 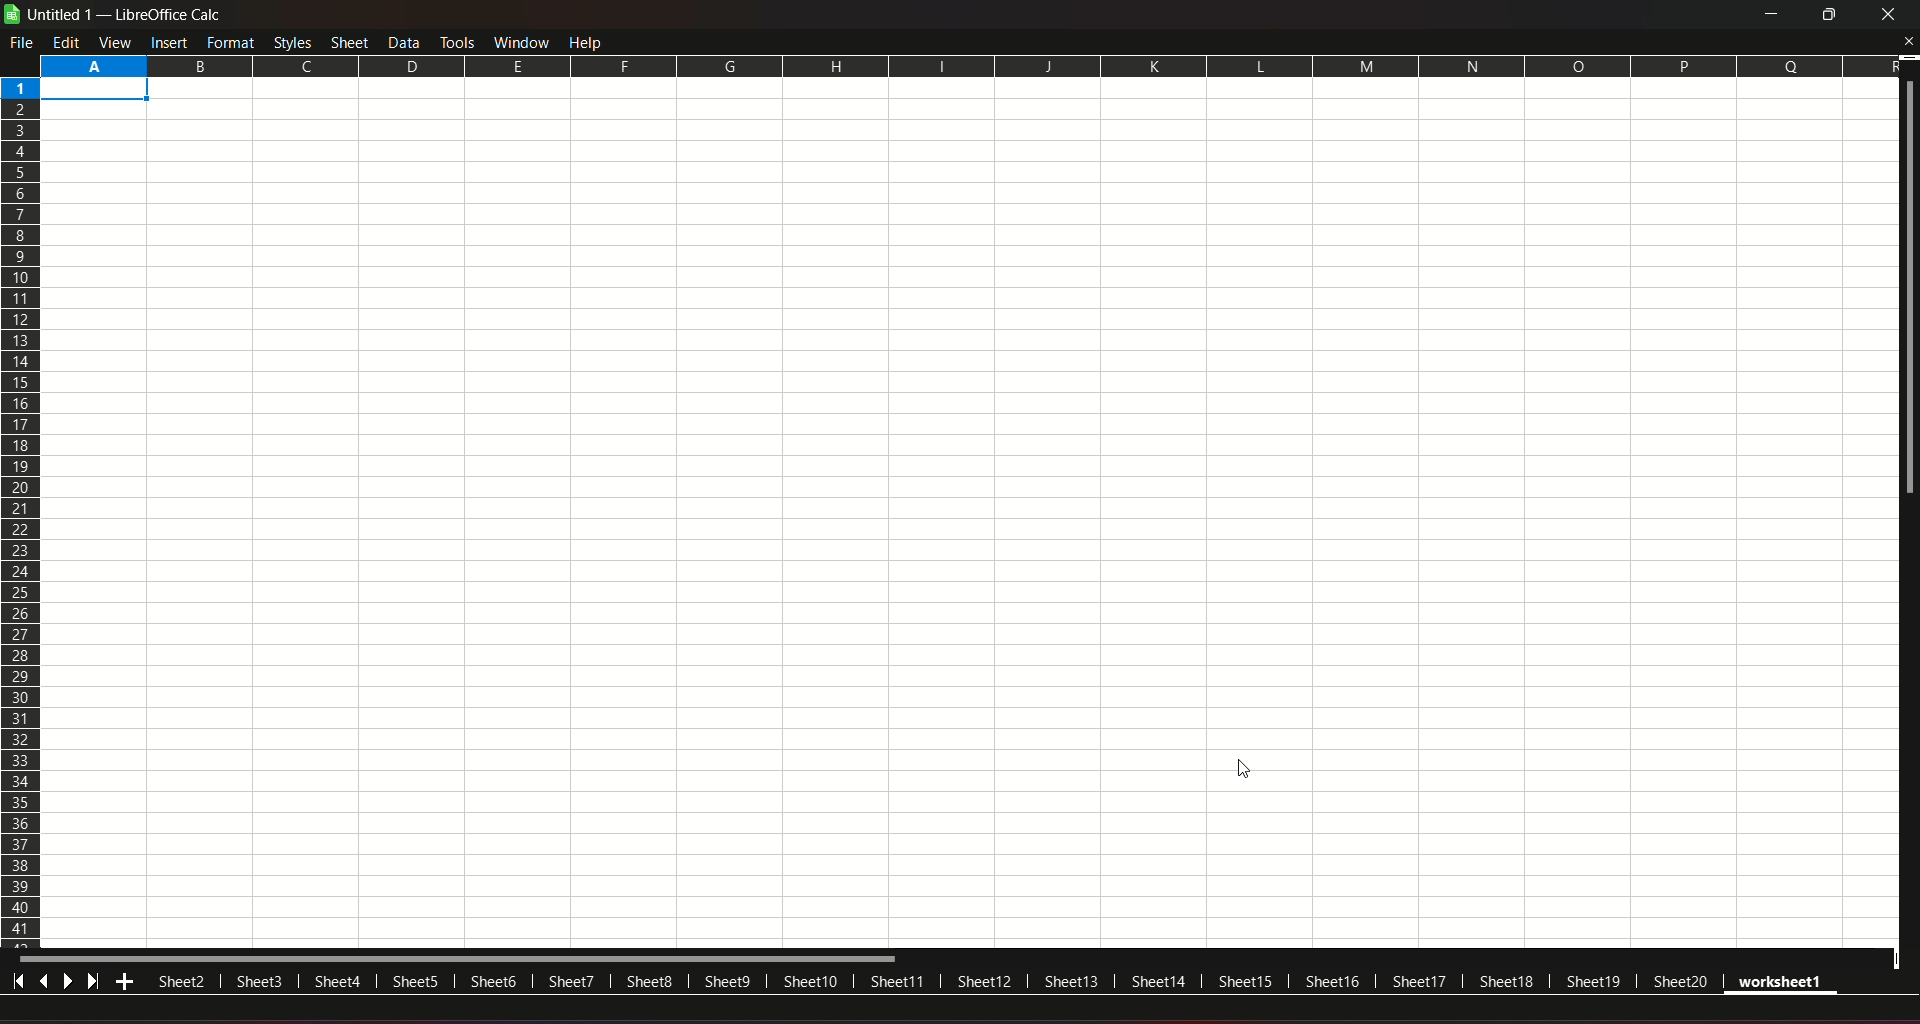 What do you see at coordinates (94, 983) in the screenshot?
I see `Last sheet` at bounding box center [94, 983].